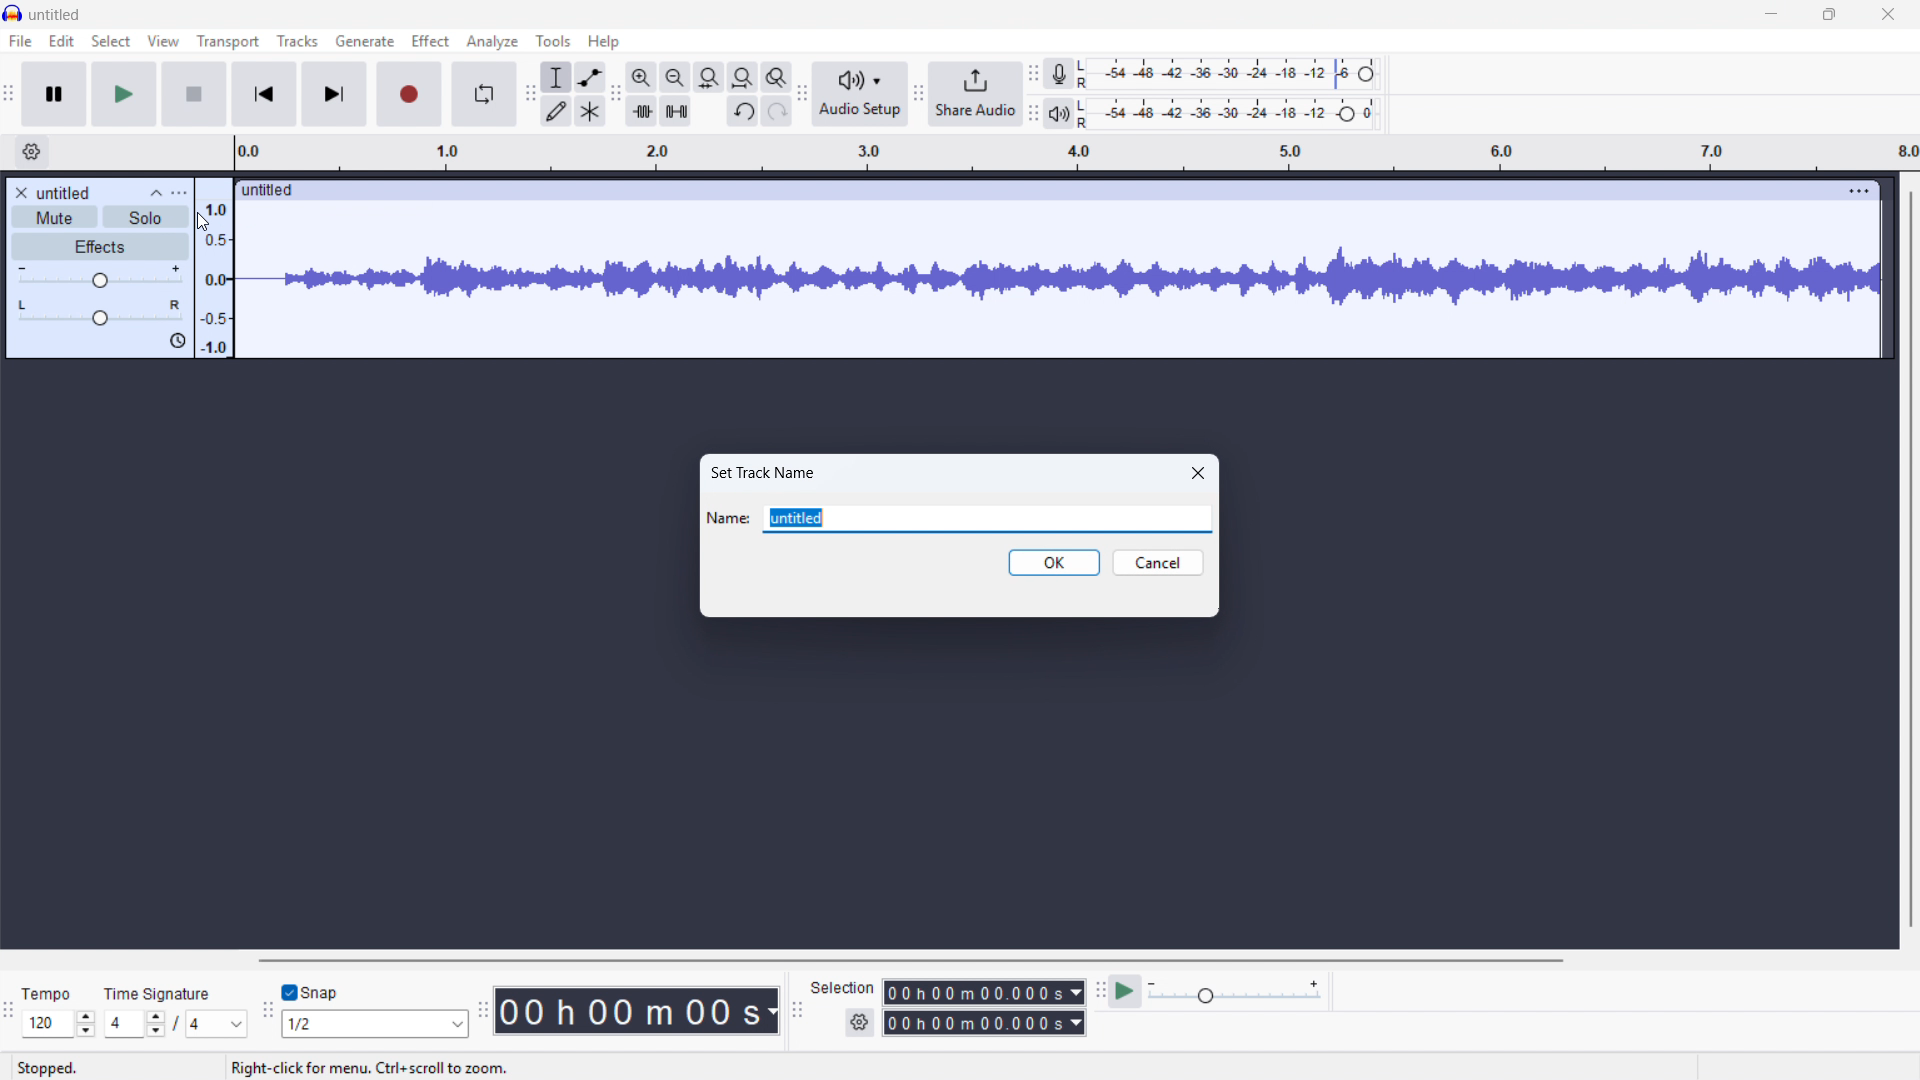  What do you see at coordinates (777, 112) in the screenshot?
I see `Redo` at bounding box center [777, 112].